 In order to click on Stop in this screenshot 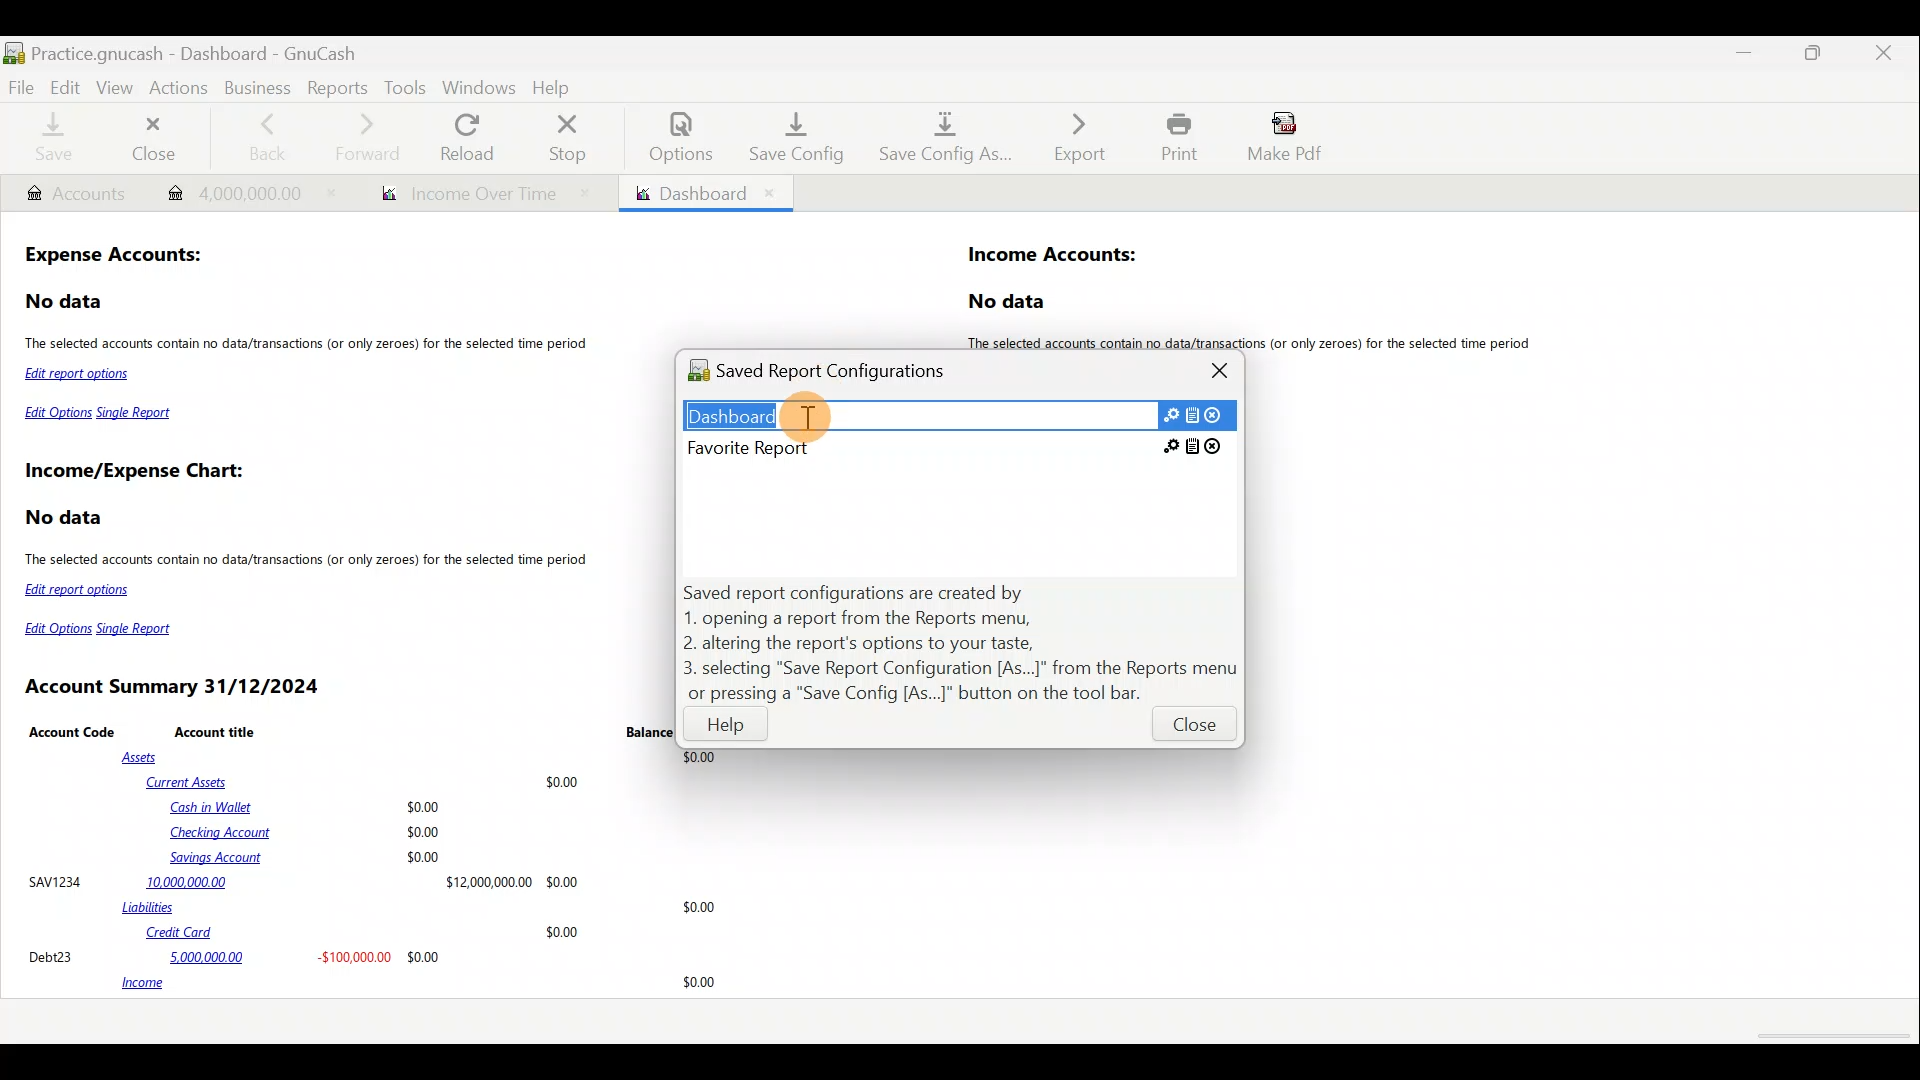, I will do `click(573, 137)`.